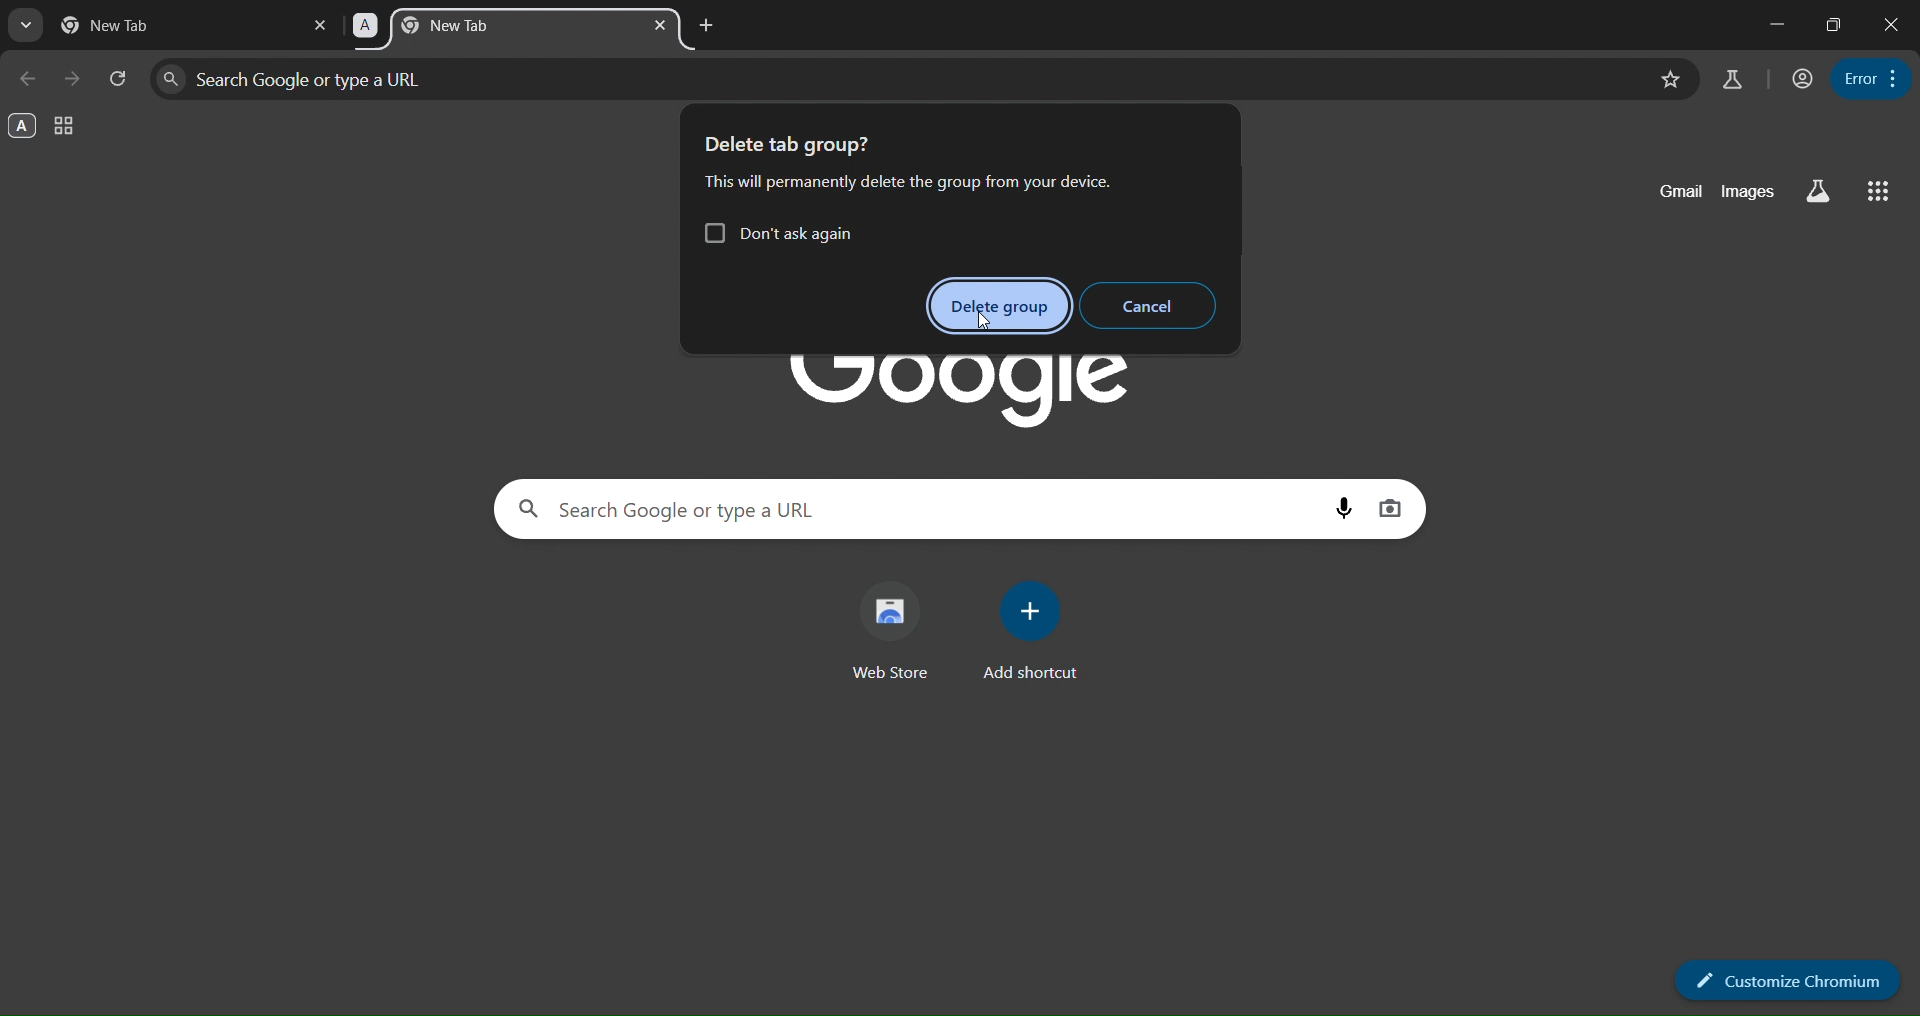 The image size is (1920, 1016). Describe the element at coordinates (779, 232) in the screenshot. I see `Don't ask again` at that location.